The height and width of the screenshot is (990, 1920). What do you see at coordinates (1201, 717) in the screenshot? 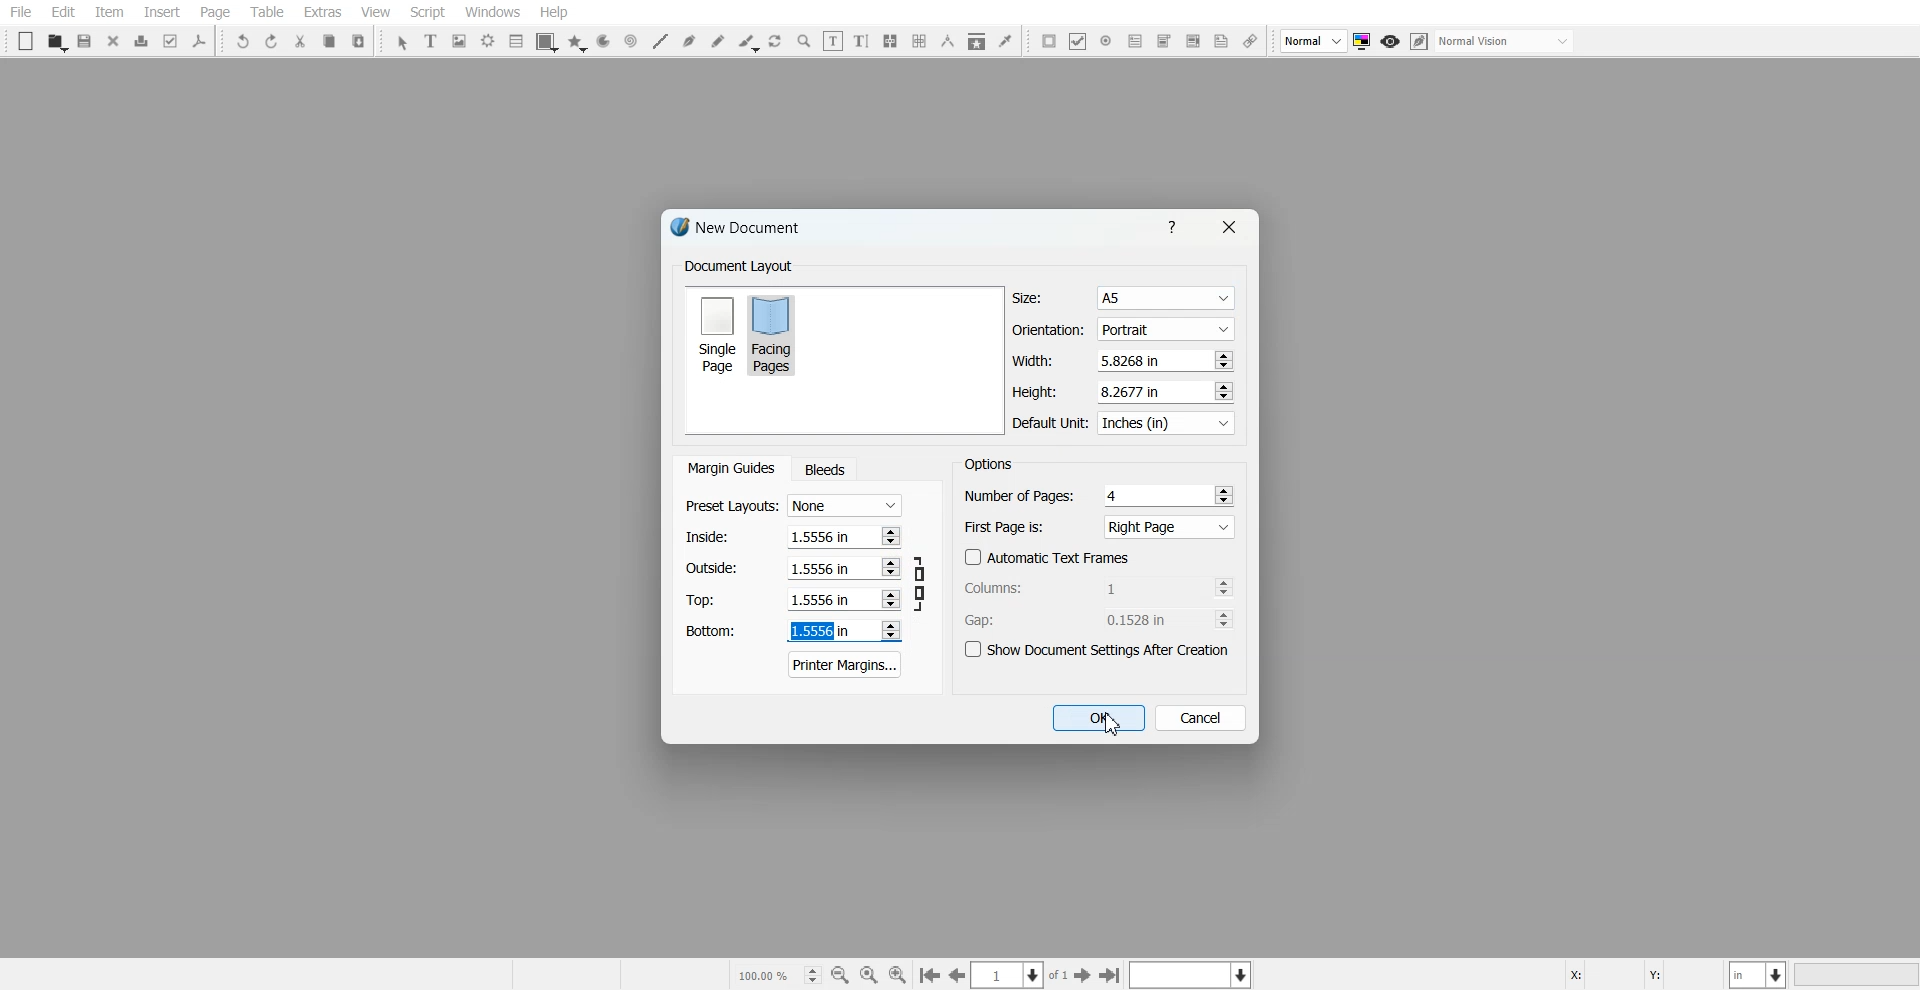
I see `Cancel` at bounding box center [1201, 717].